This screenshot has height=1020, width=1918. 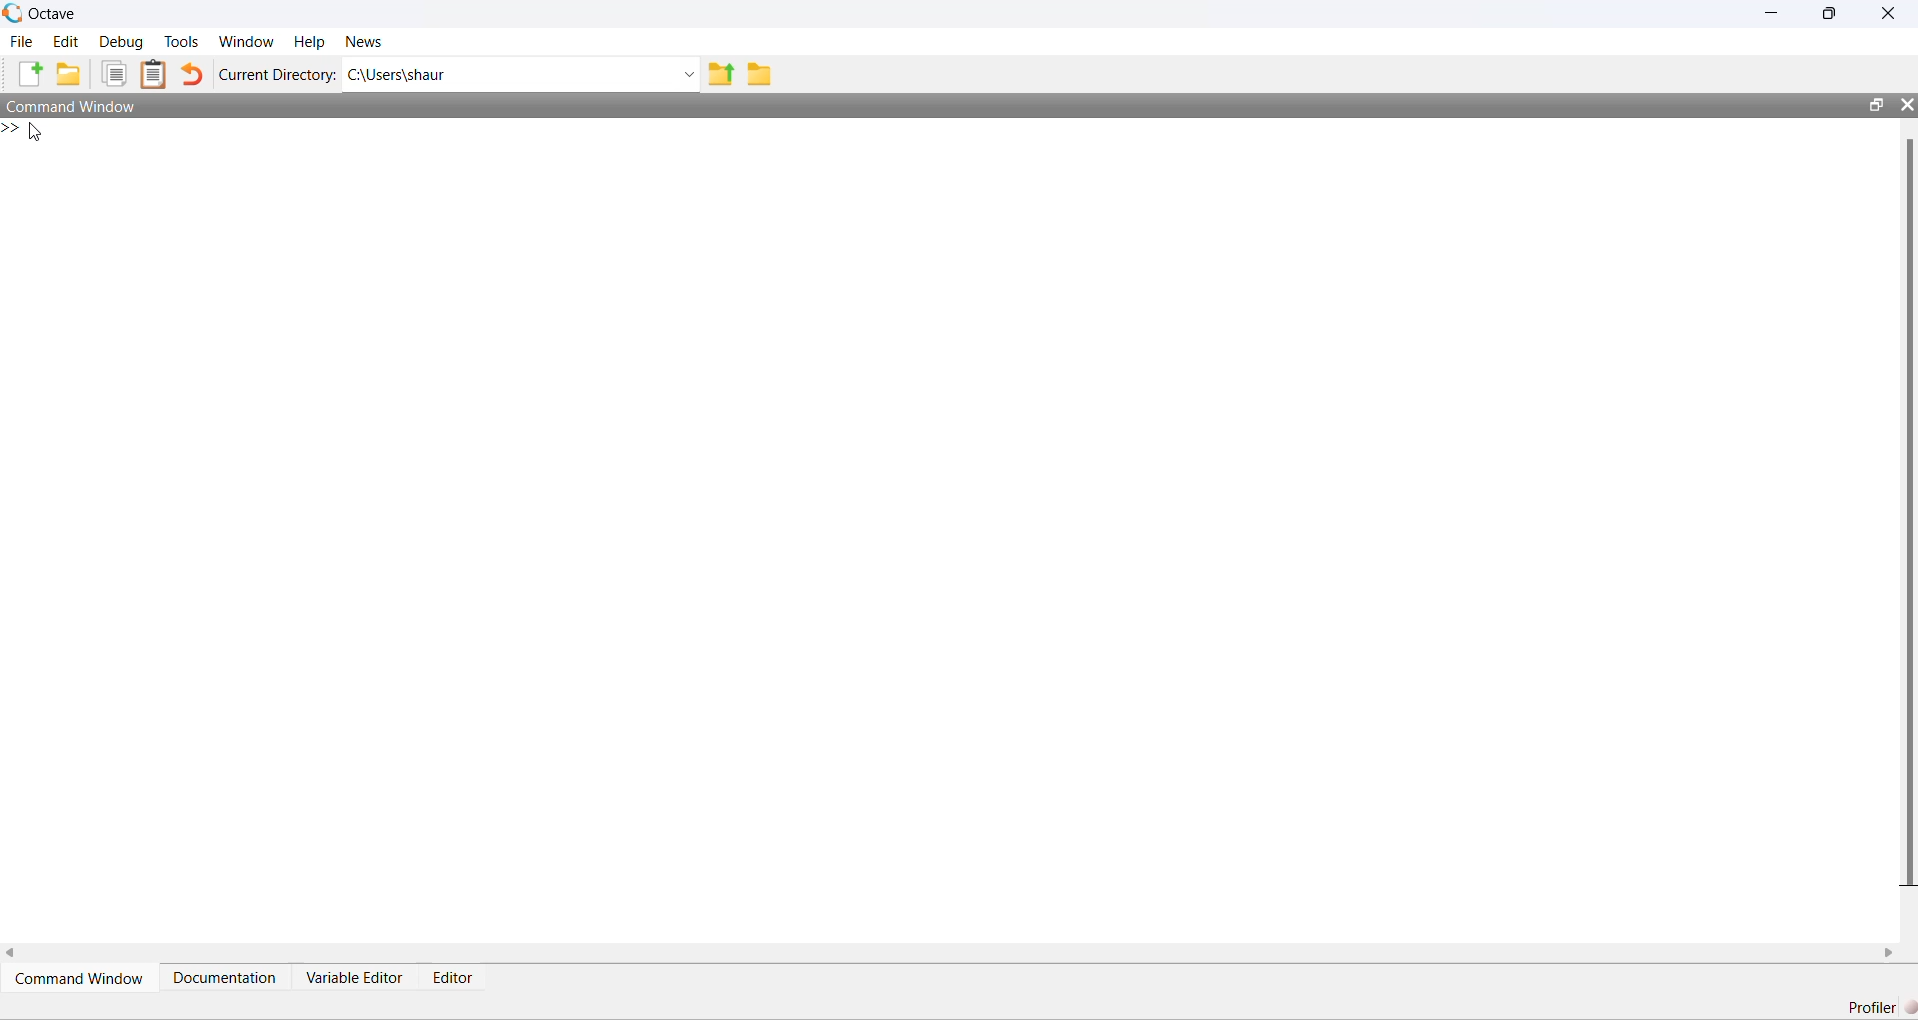 What do you see at coordinates (181, 42) in the screenshot?
I see `Tools.` at bounding box center [181, 42].